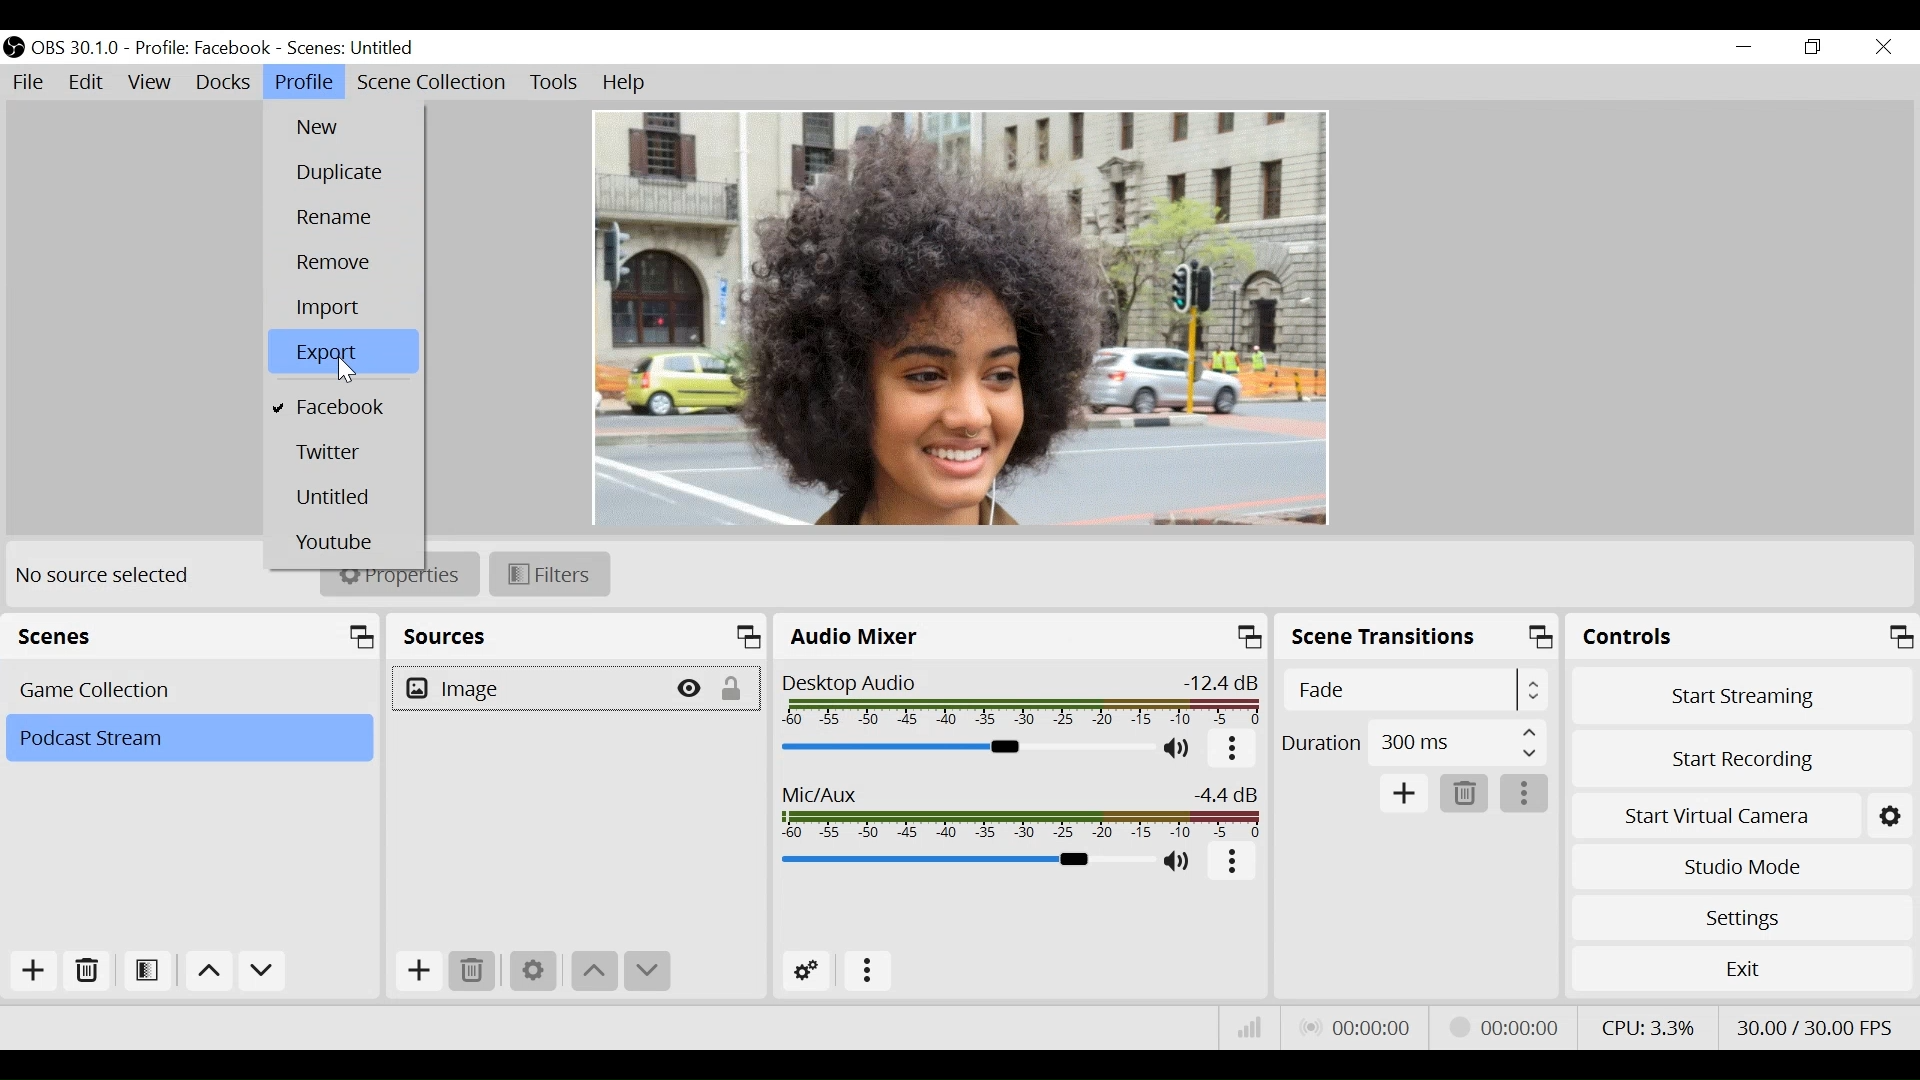 This screenshot has height=1080, width=1920. What do you see at coordinates (433, 83) in the screenshot?
I see `Scene Collection` at bounding box center [433, 83].